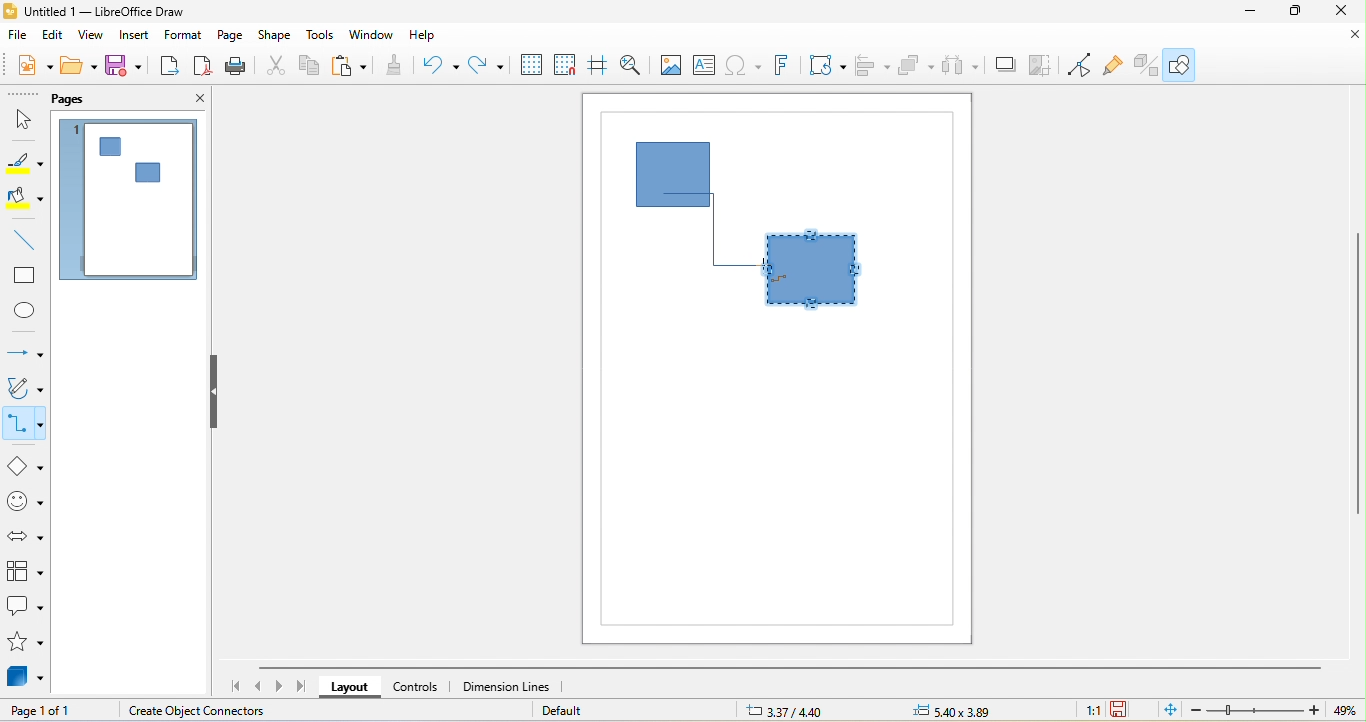 The width and height of the screenshot is (1366, 722). I want to click on select, so click(23, 117).